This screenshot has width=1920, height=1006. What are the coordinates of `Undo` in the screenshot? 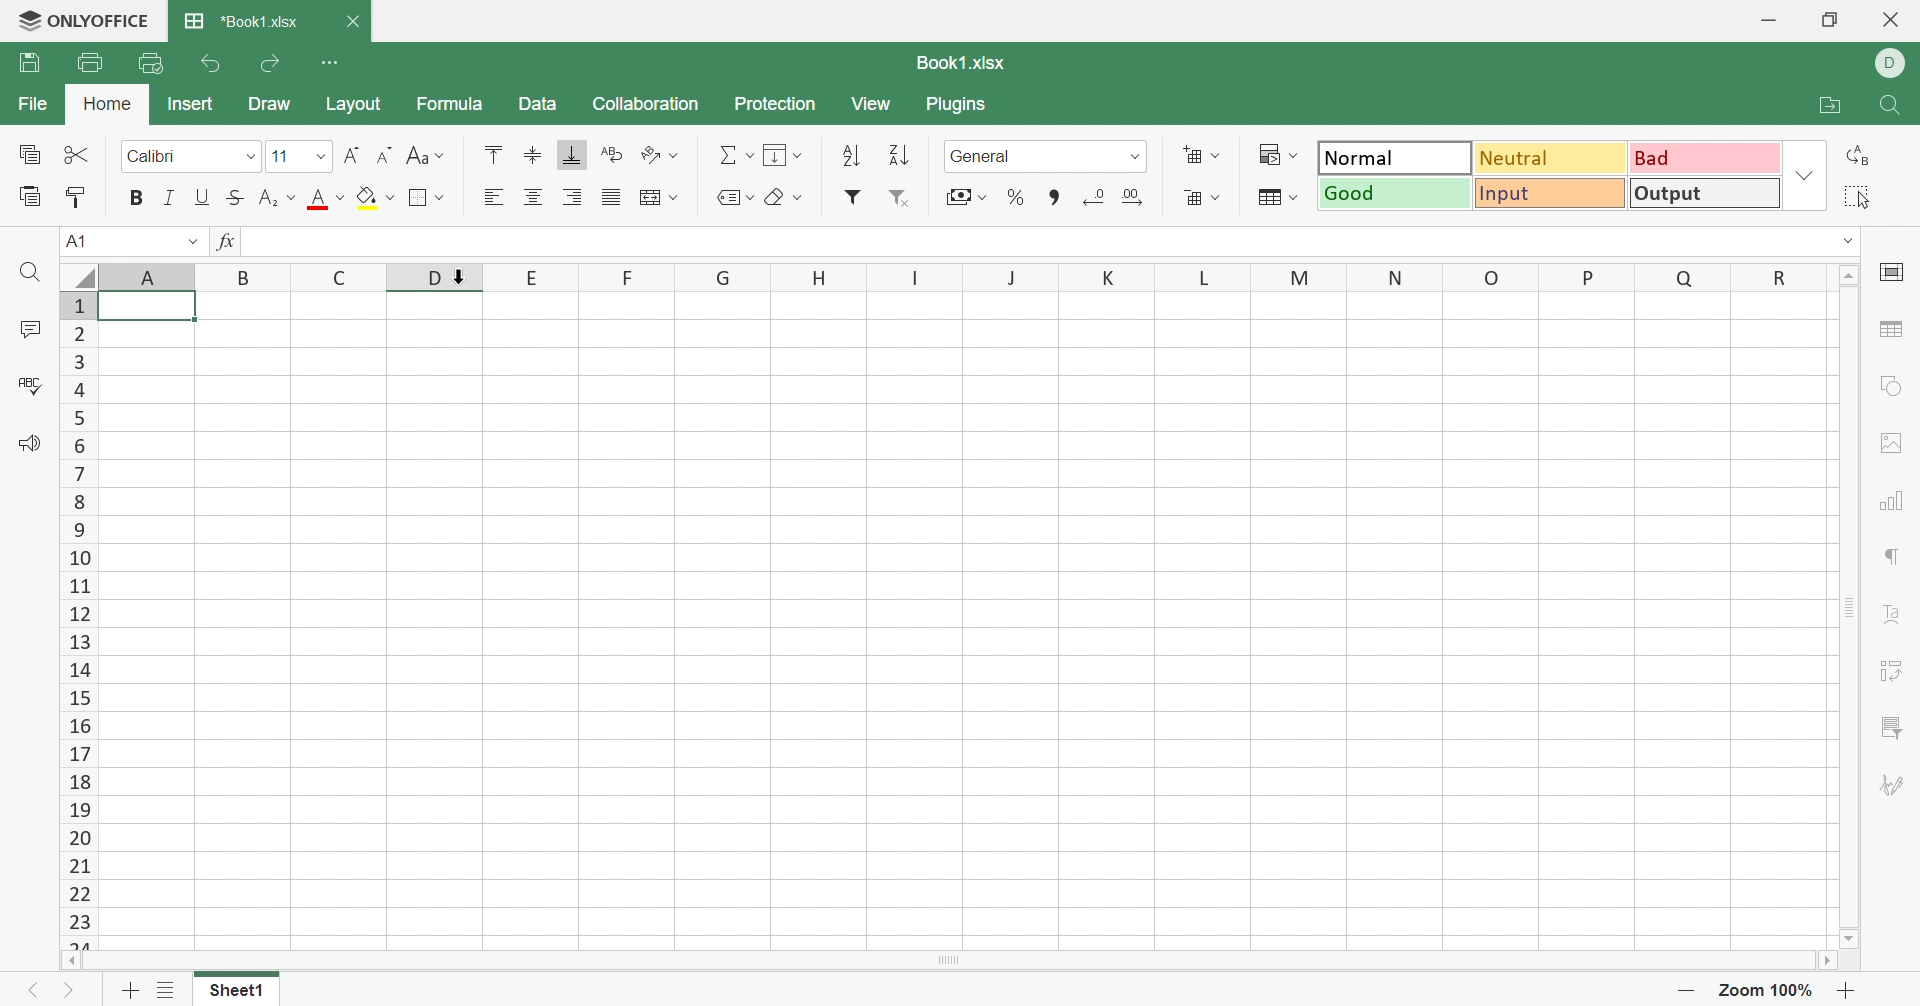 It's located at (214, 63).